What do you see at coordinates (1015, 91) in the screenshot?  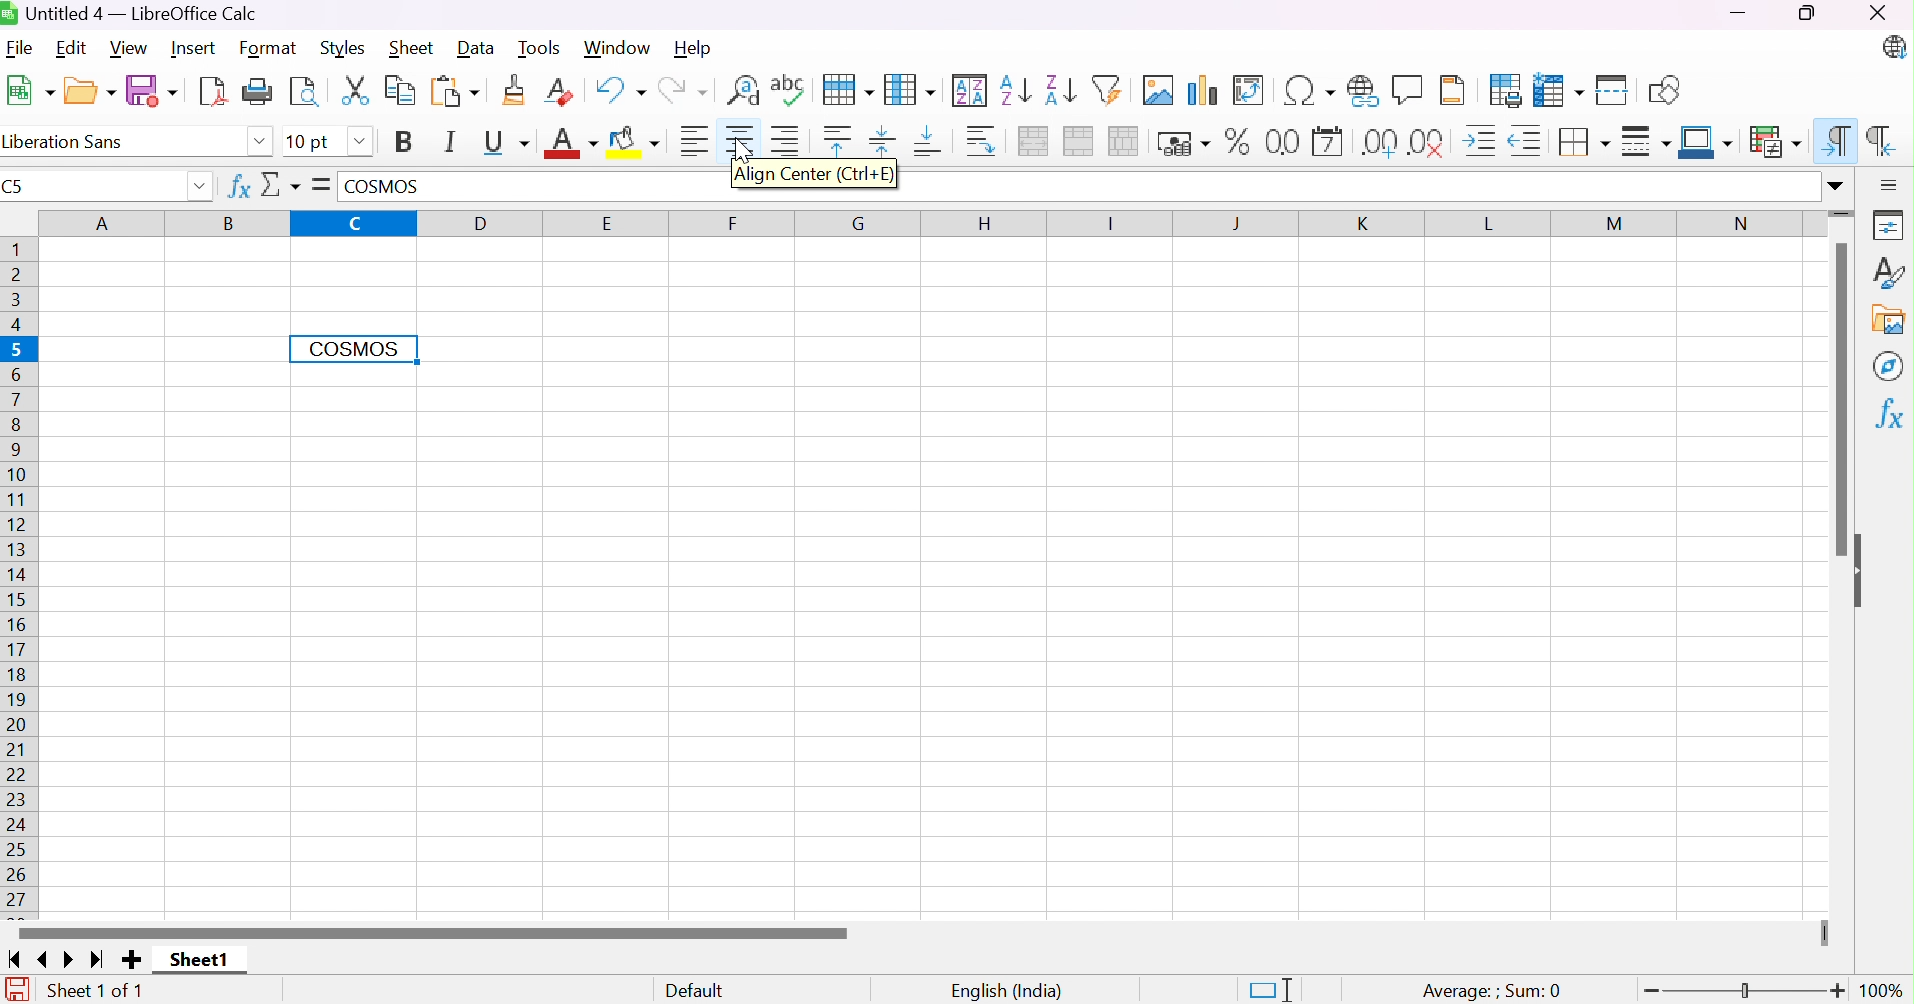 I see `Sort Ascending` at bounding box center [1015, 91].